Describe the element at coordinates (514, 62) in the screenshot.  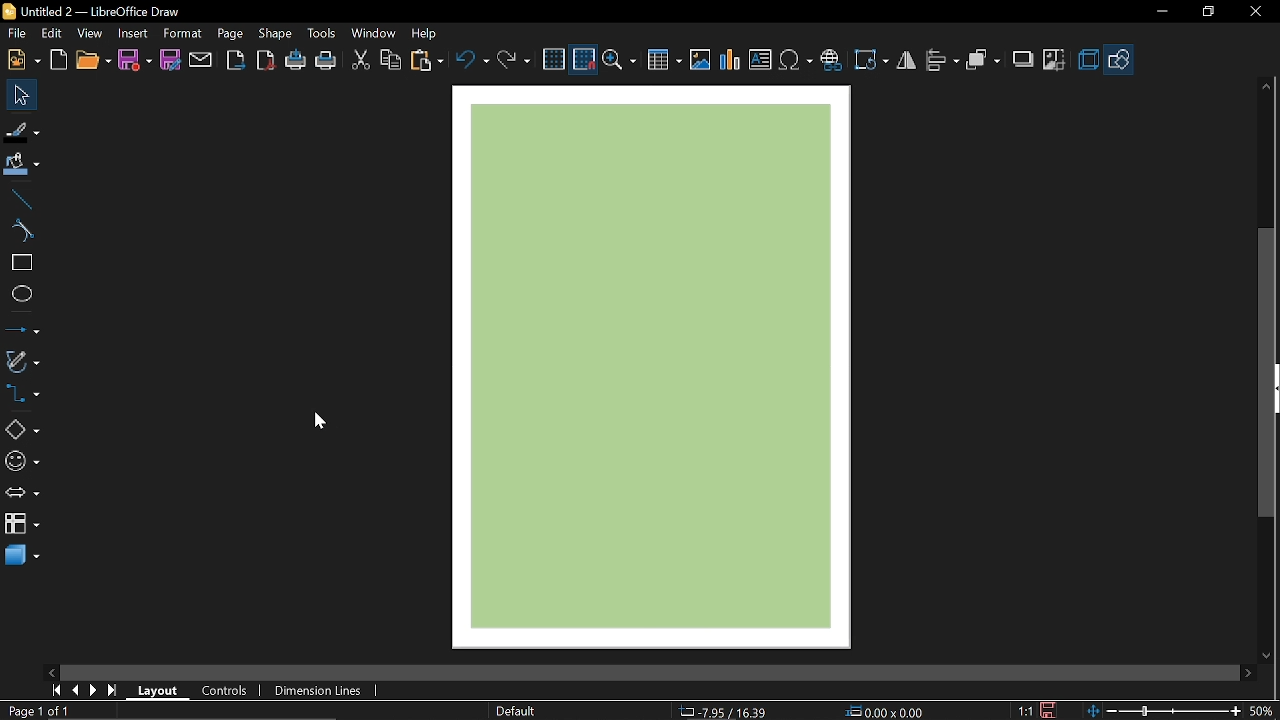
I see `Redo` at that location.